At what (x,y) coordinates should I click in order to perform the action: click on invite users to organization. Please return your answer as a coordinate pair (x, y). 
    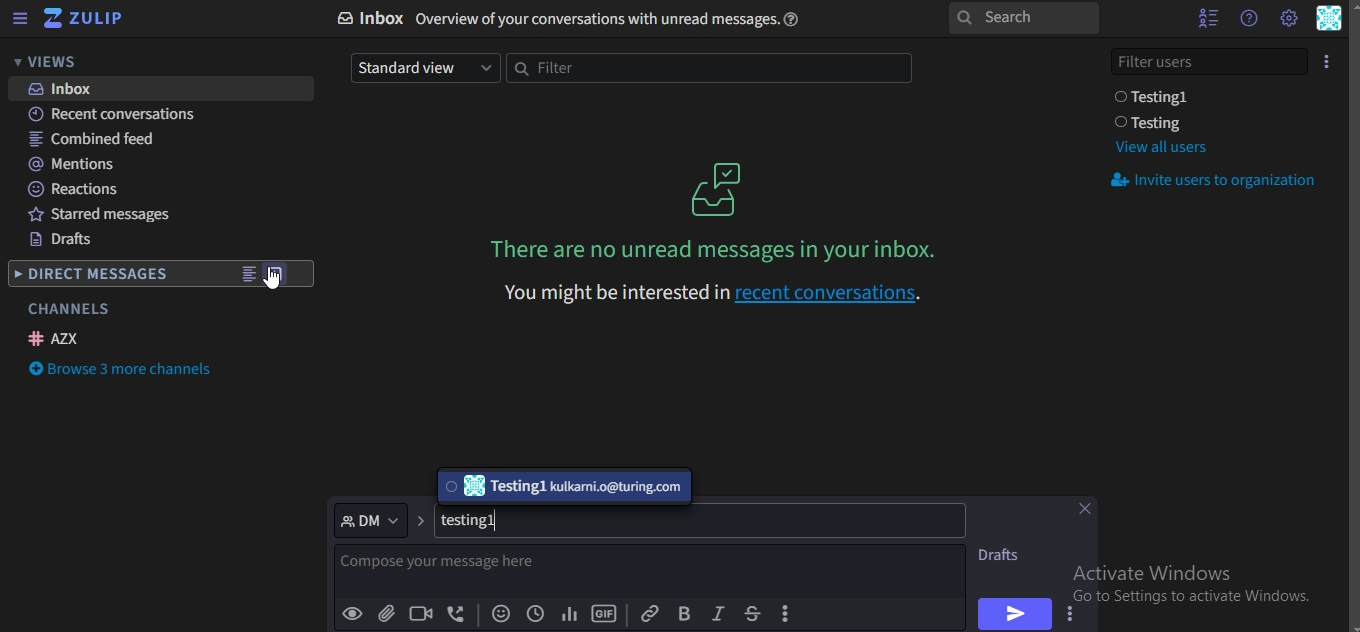
    Looking at the image, I should click on (1217, 182).